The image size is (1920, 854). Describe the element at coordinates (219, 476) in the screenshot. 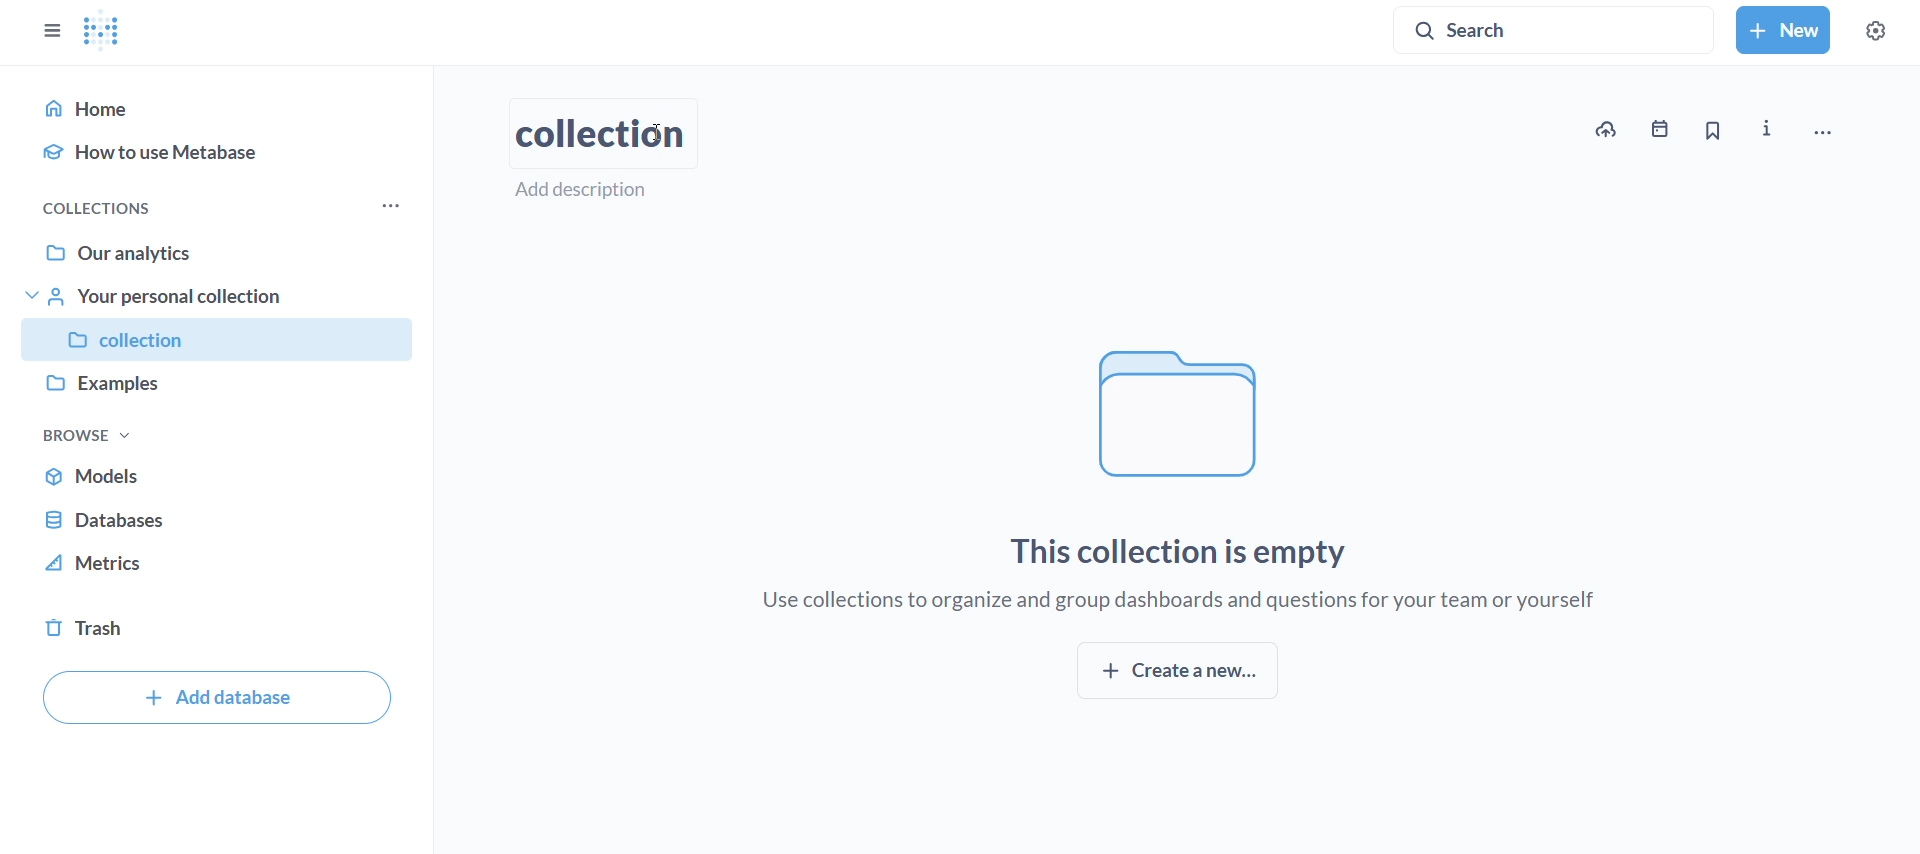

I see `models` at that location.